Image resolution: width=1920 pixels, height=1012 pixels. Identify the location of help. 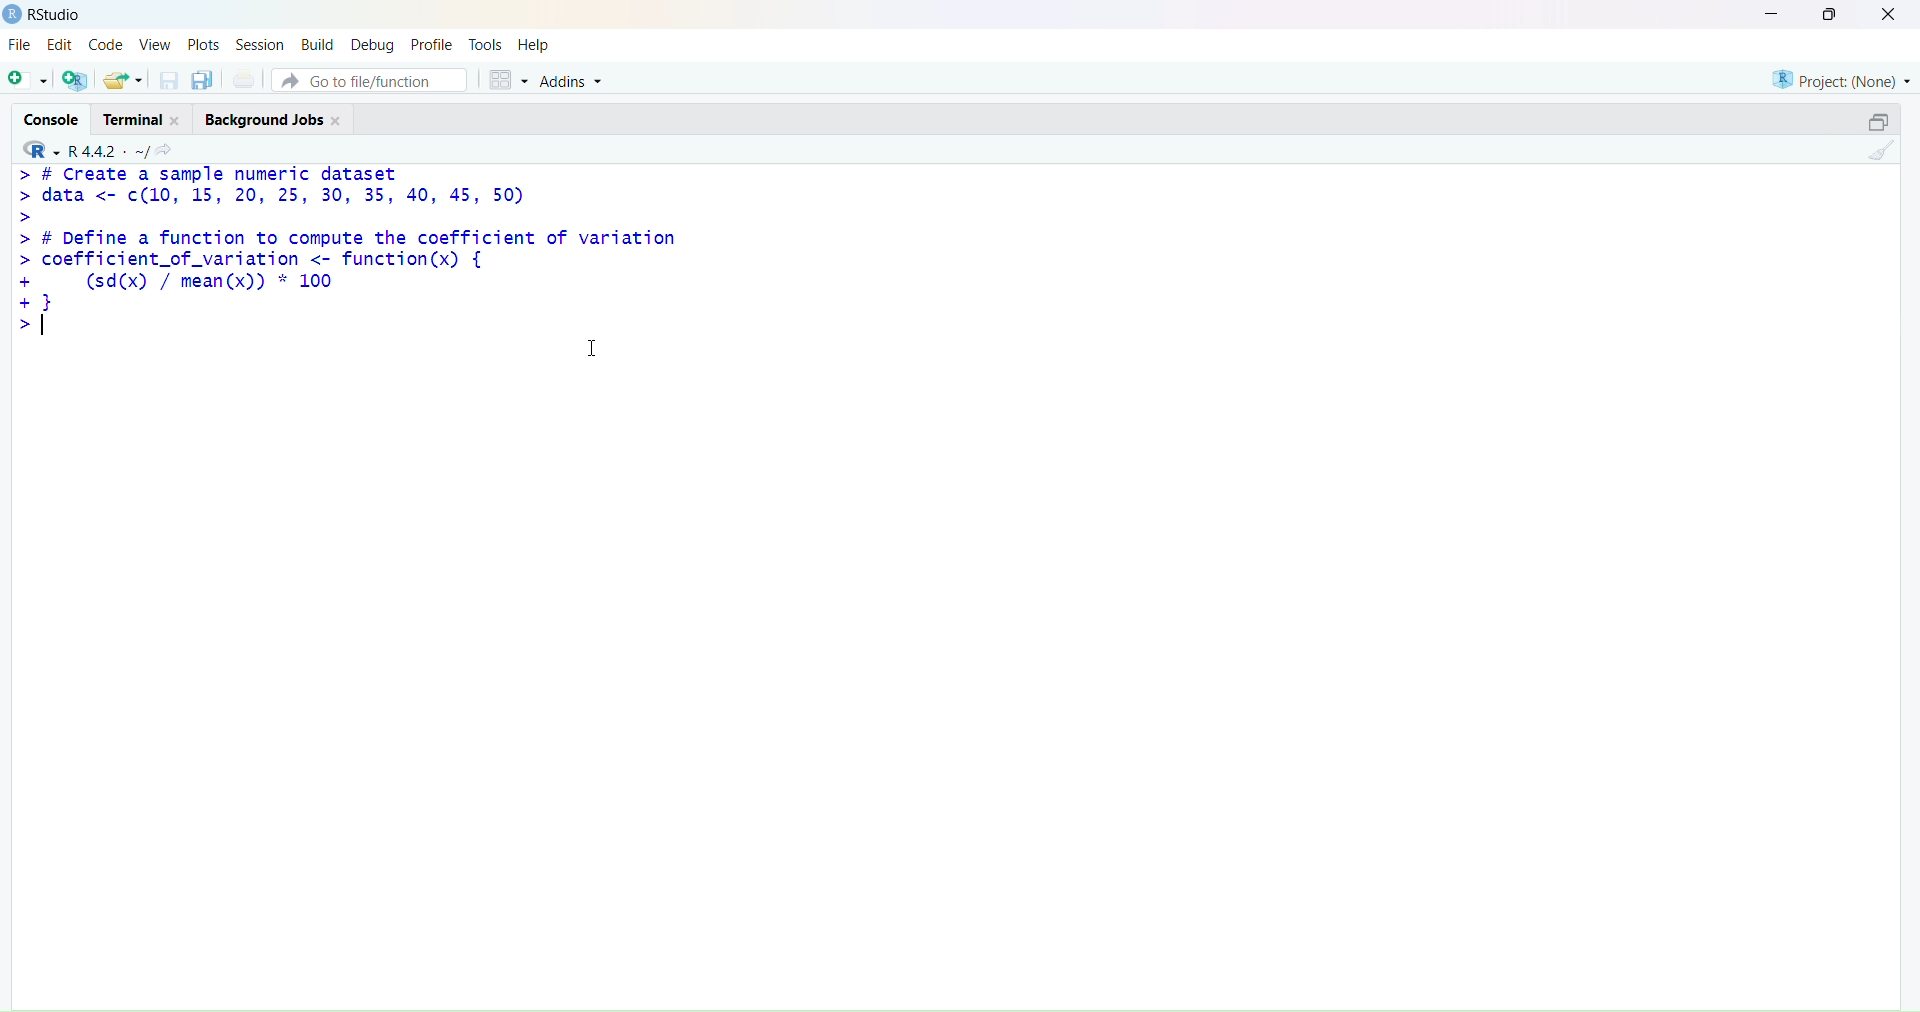
(534, 46).